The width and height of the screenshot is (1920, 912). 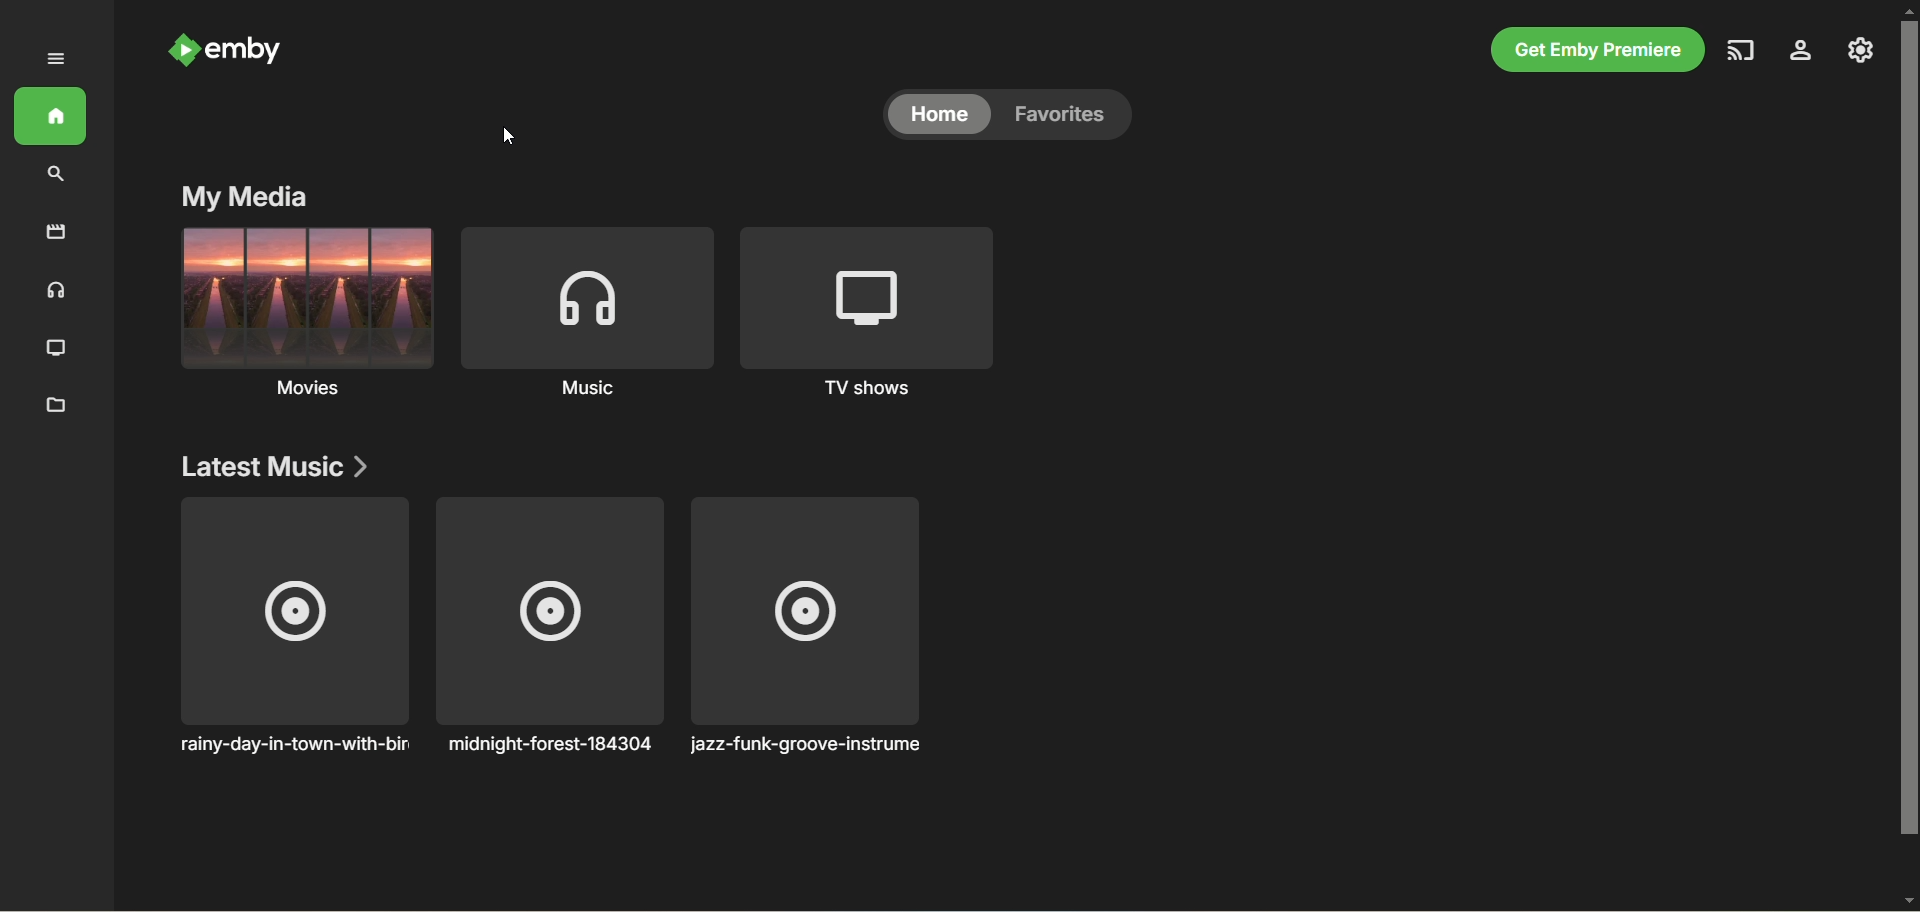 What do you see at coordinates (544, 631) in the screenshot?
I see `) midnight-forest-184304` at bounding box center [544, 631].